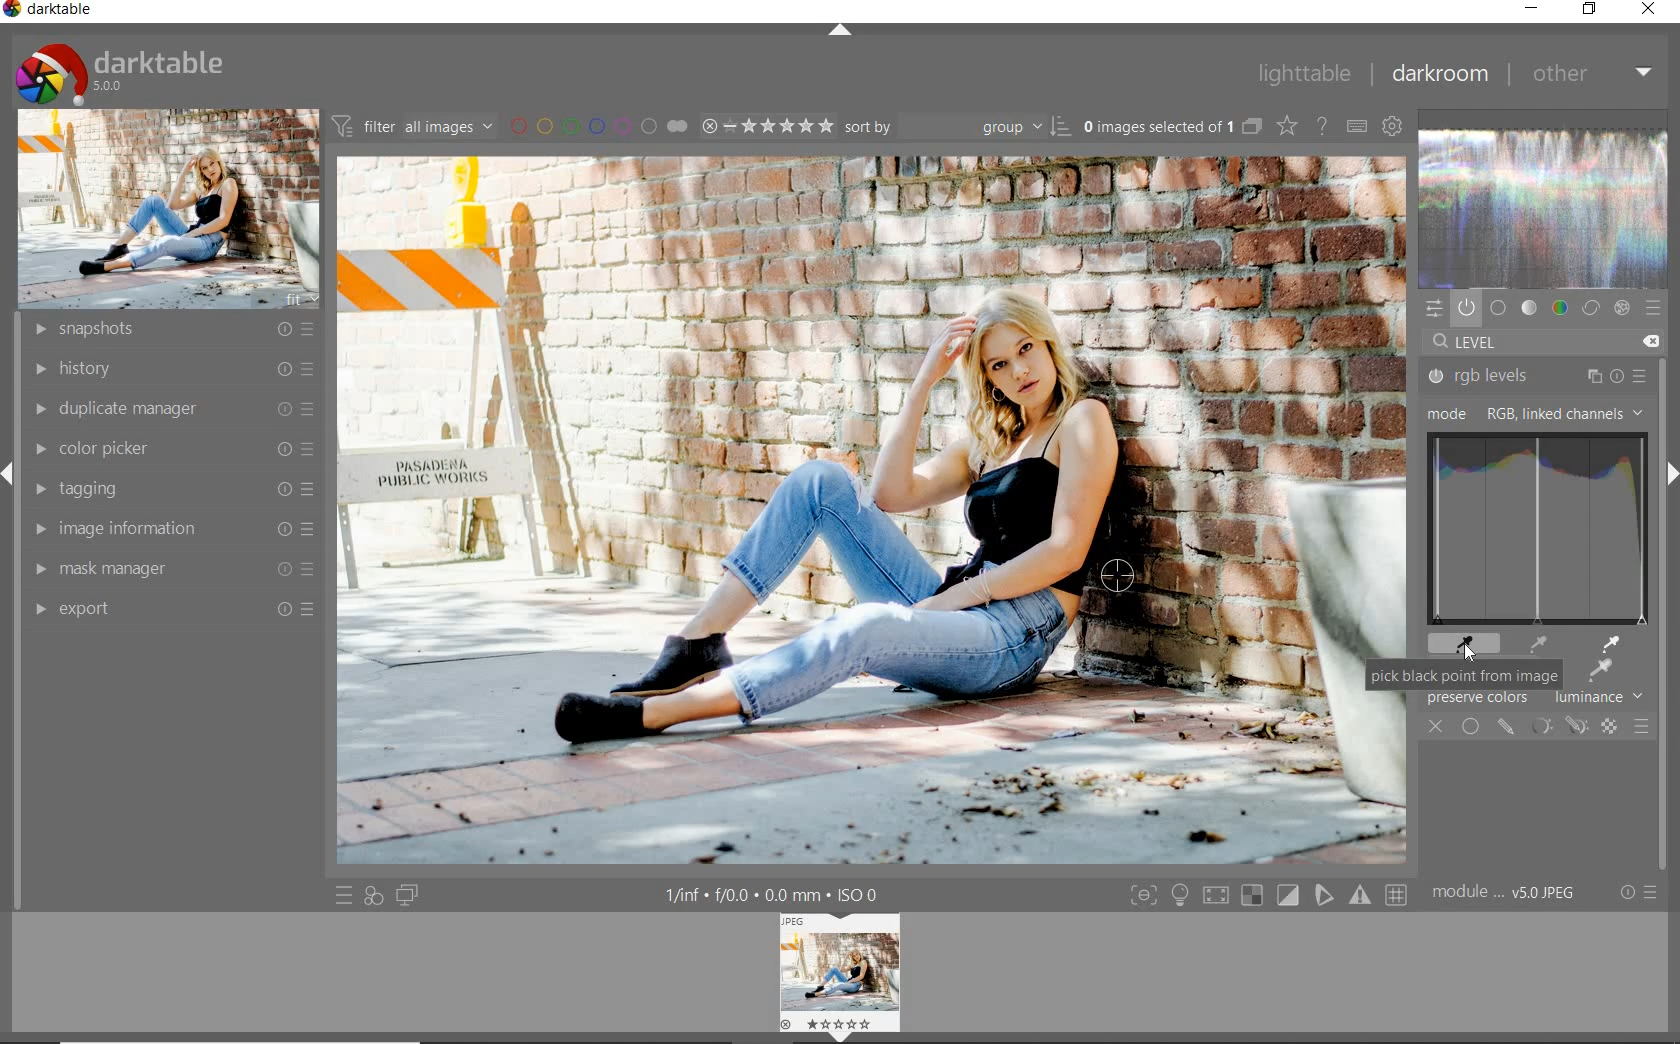 This screenshot has height=1044, width=1680. Describe the element at coordinates (1442, 75) in the screenshot. I see `darkroom` at that location.